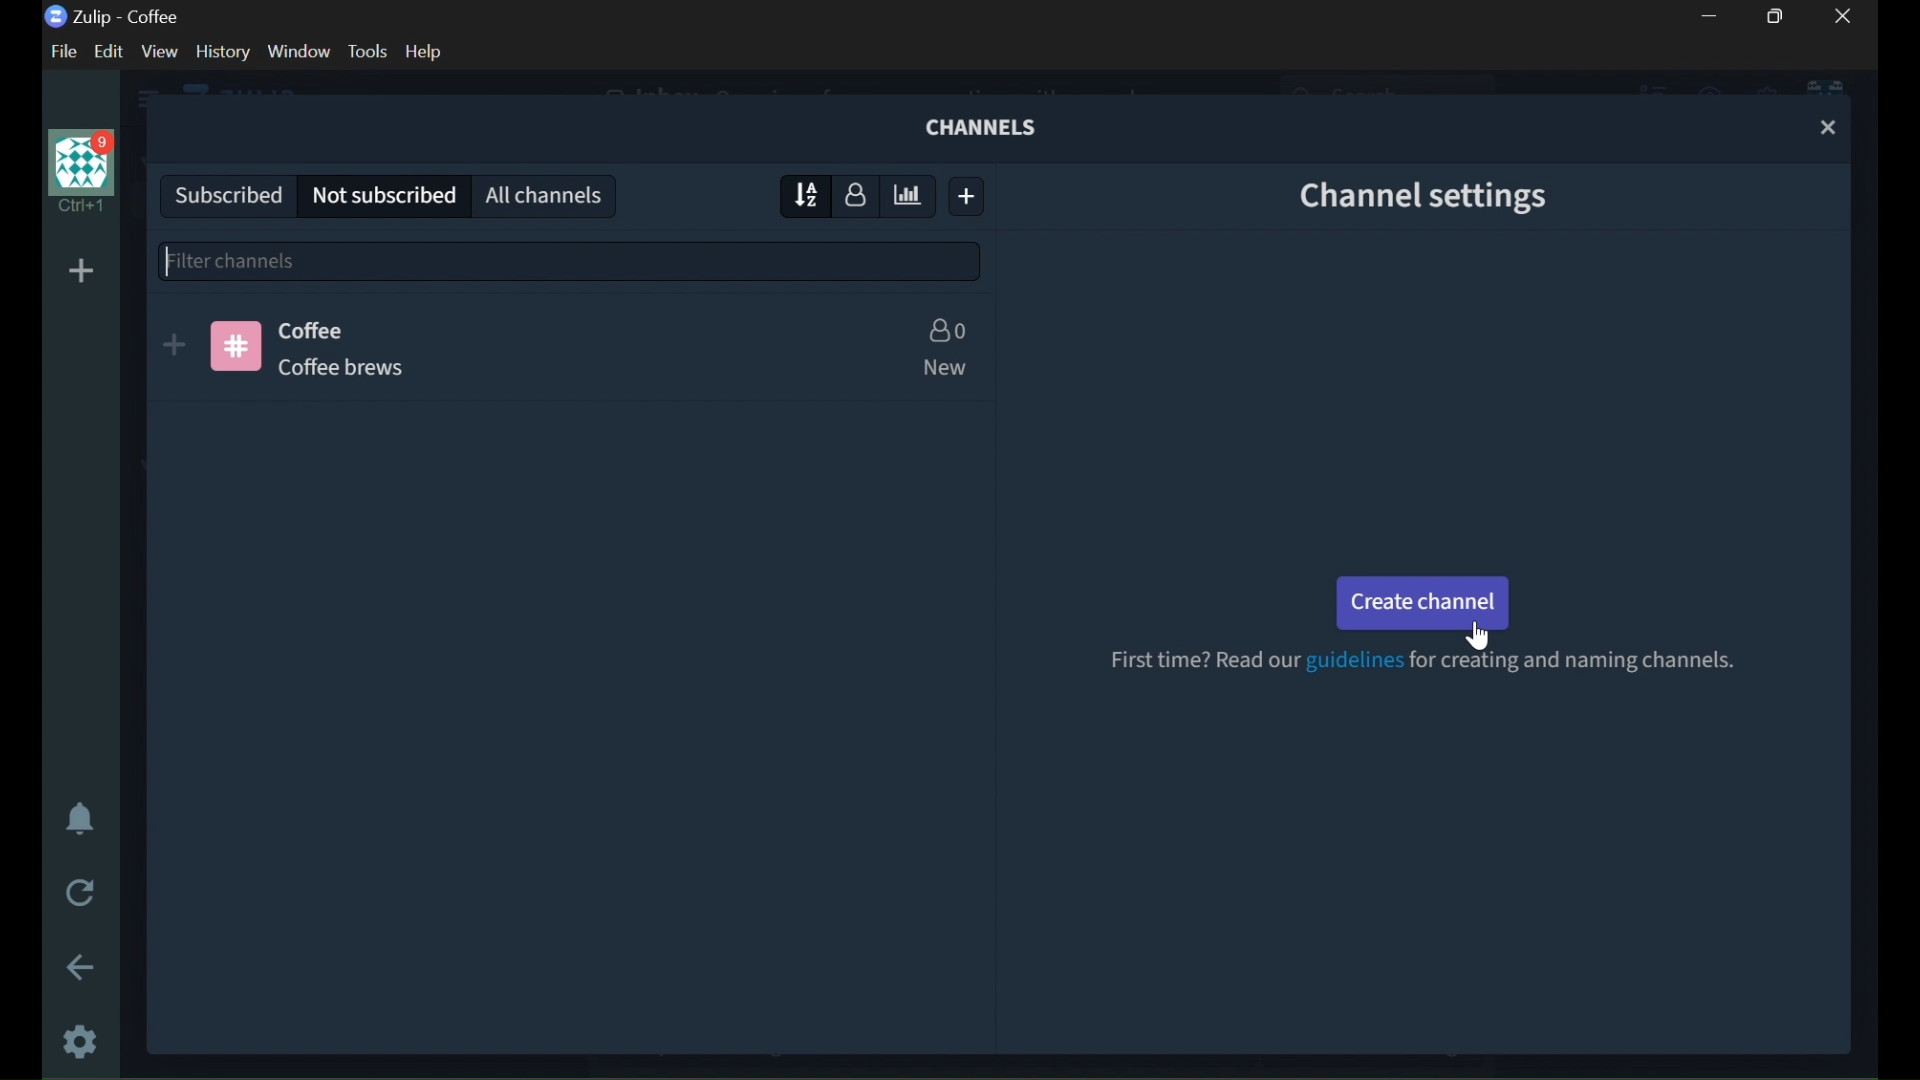 This screenshot has width=1920, height=1080. Describe the element at coordinates (224, 51) in the screenshot. I see `HISTORY` at that location.